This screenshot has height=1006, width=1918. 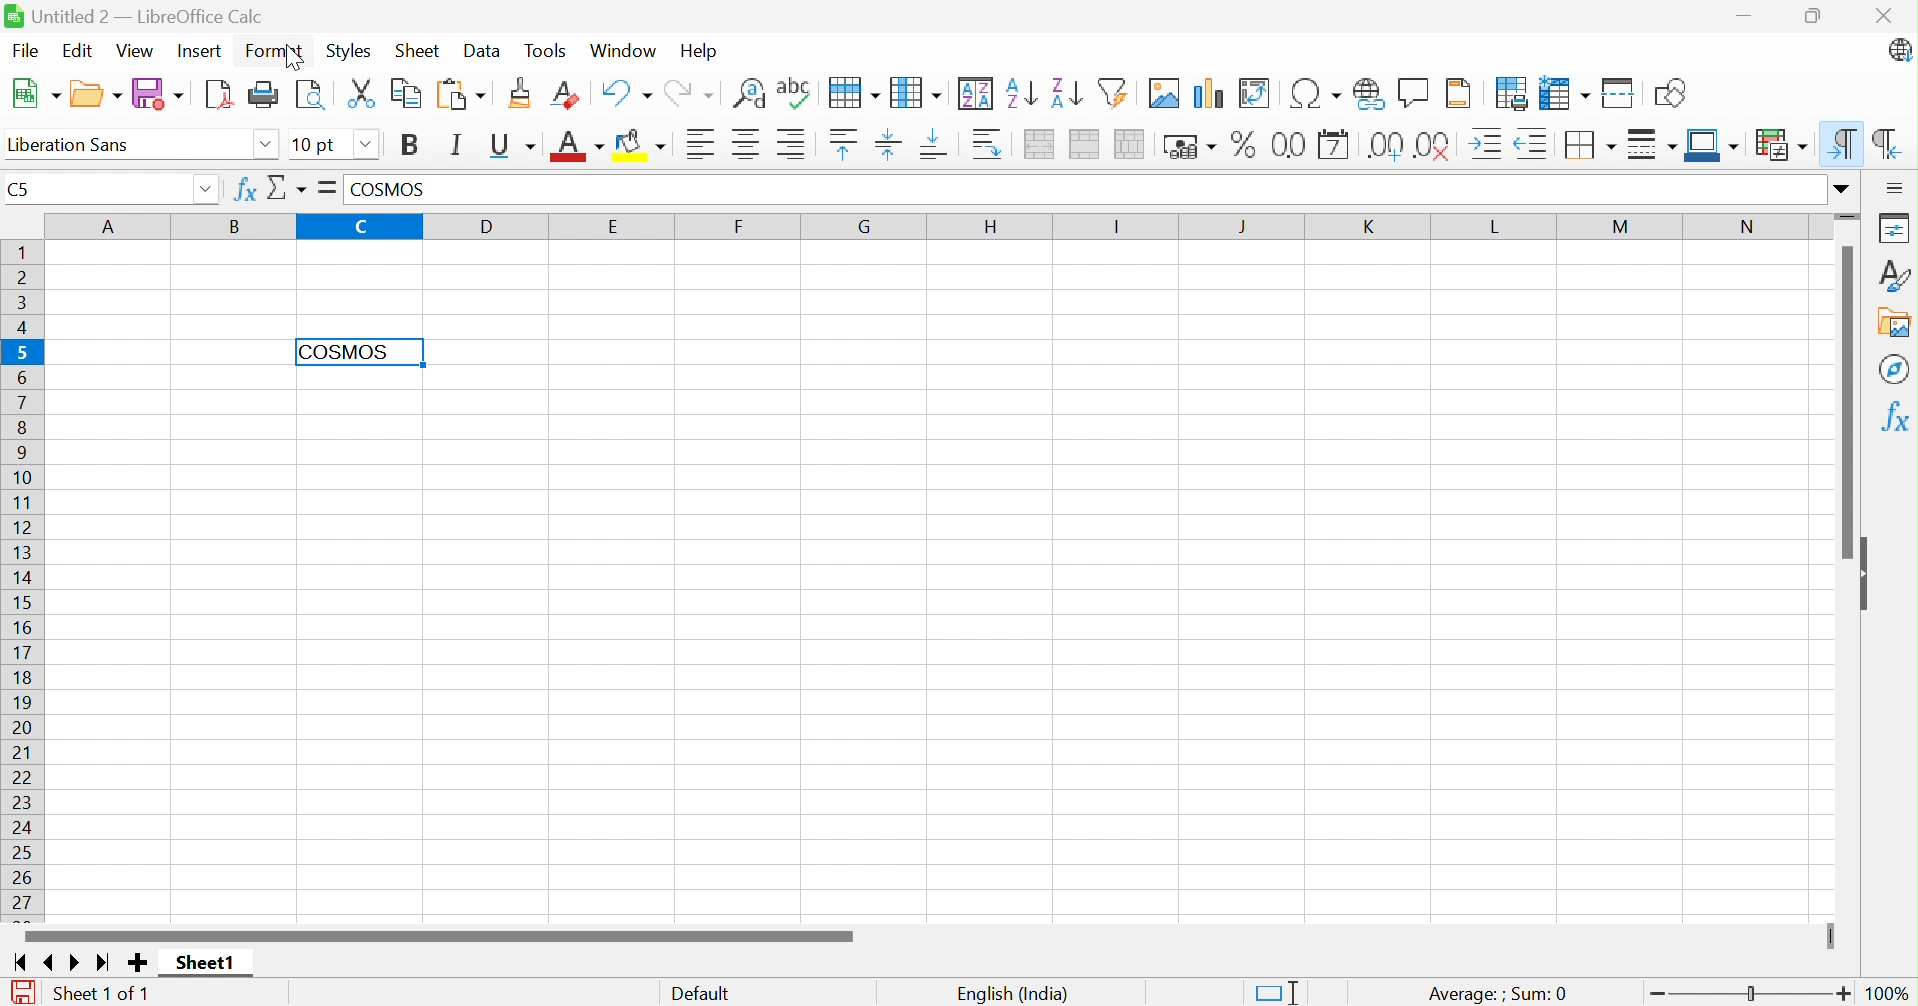 I want to click on Hide, so click(x=1871, y=572).